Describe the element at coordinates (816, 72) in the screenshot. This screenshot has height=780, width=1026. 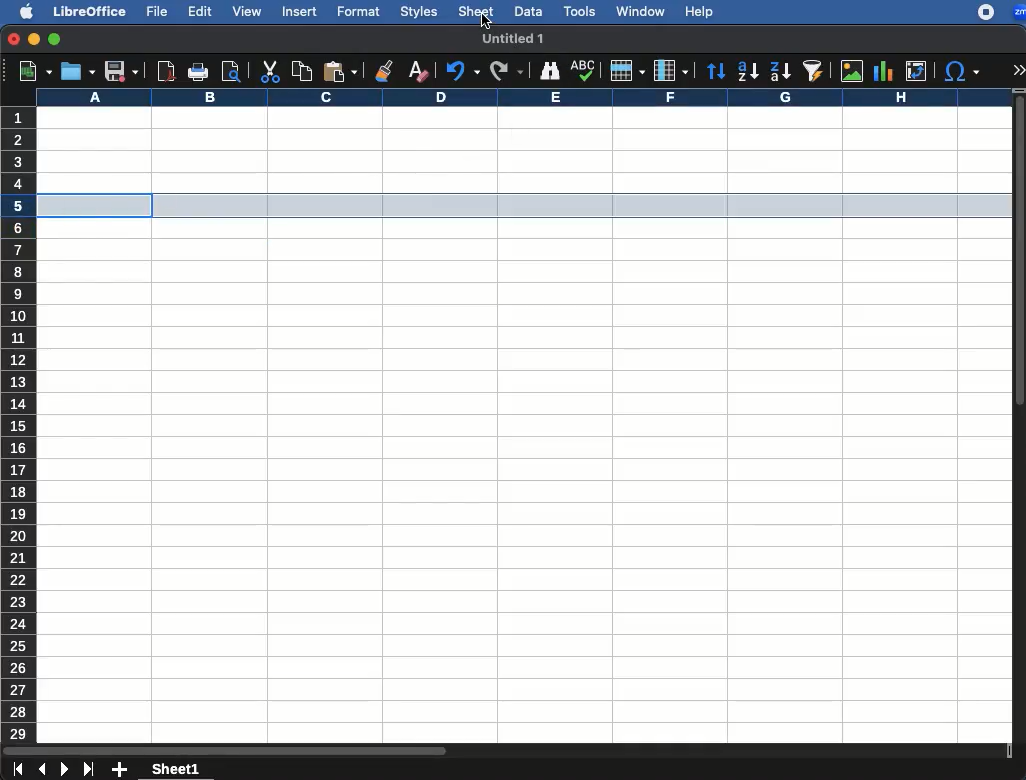
I see `autofilter` at that location.